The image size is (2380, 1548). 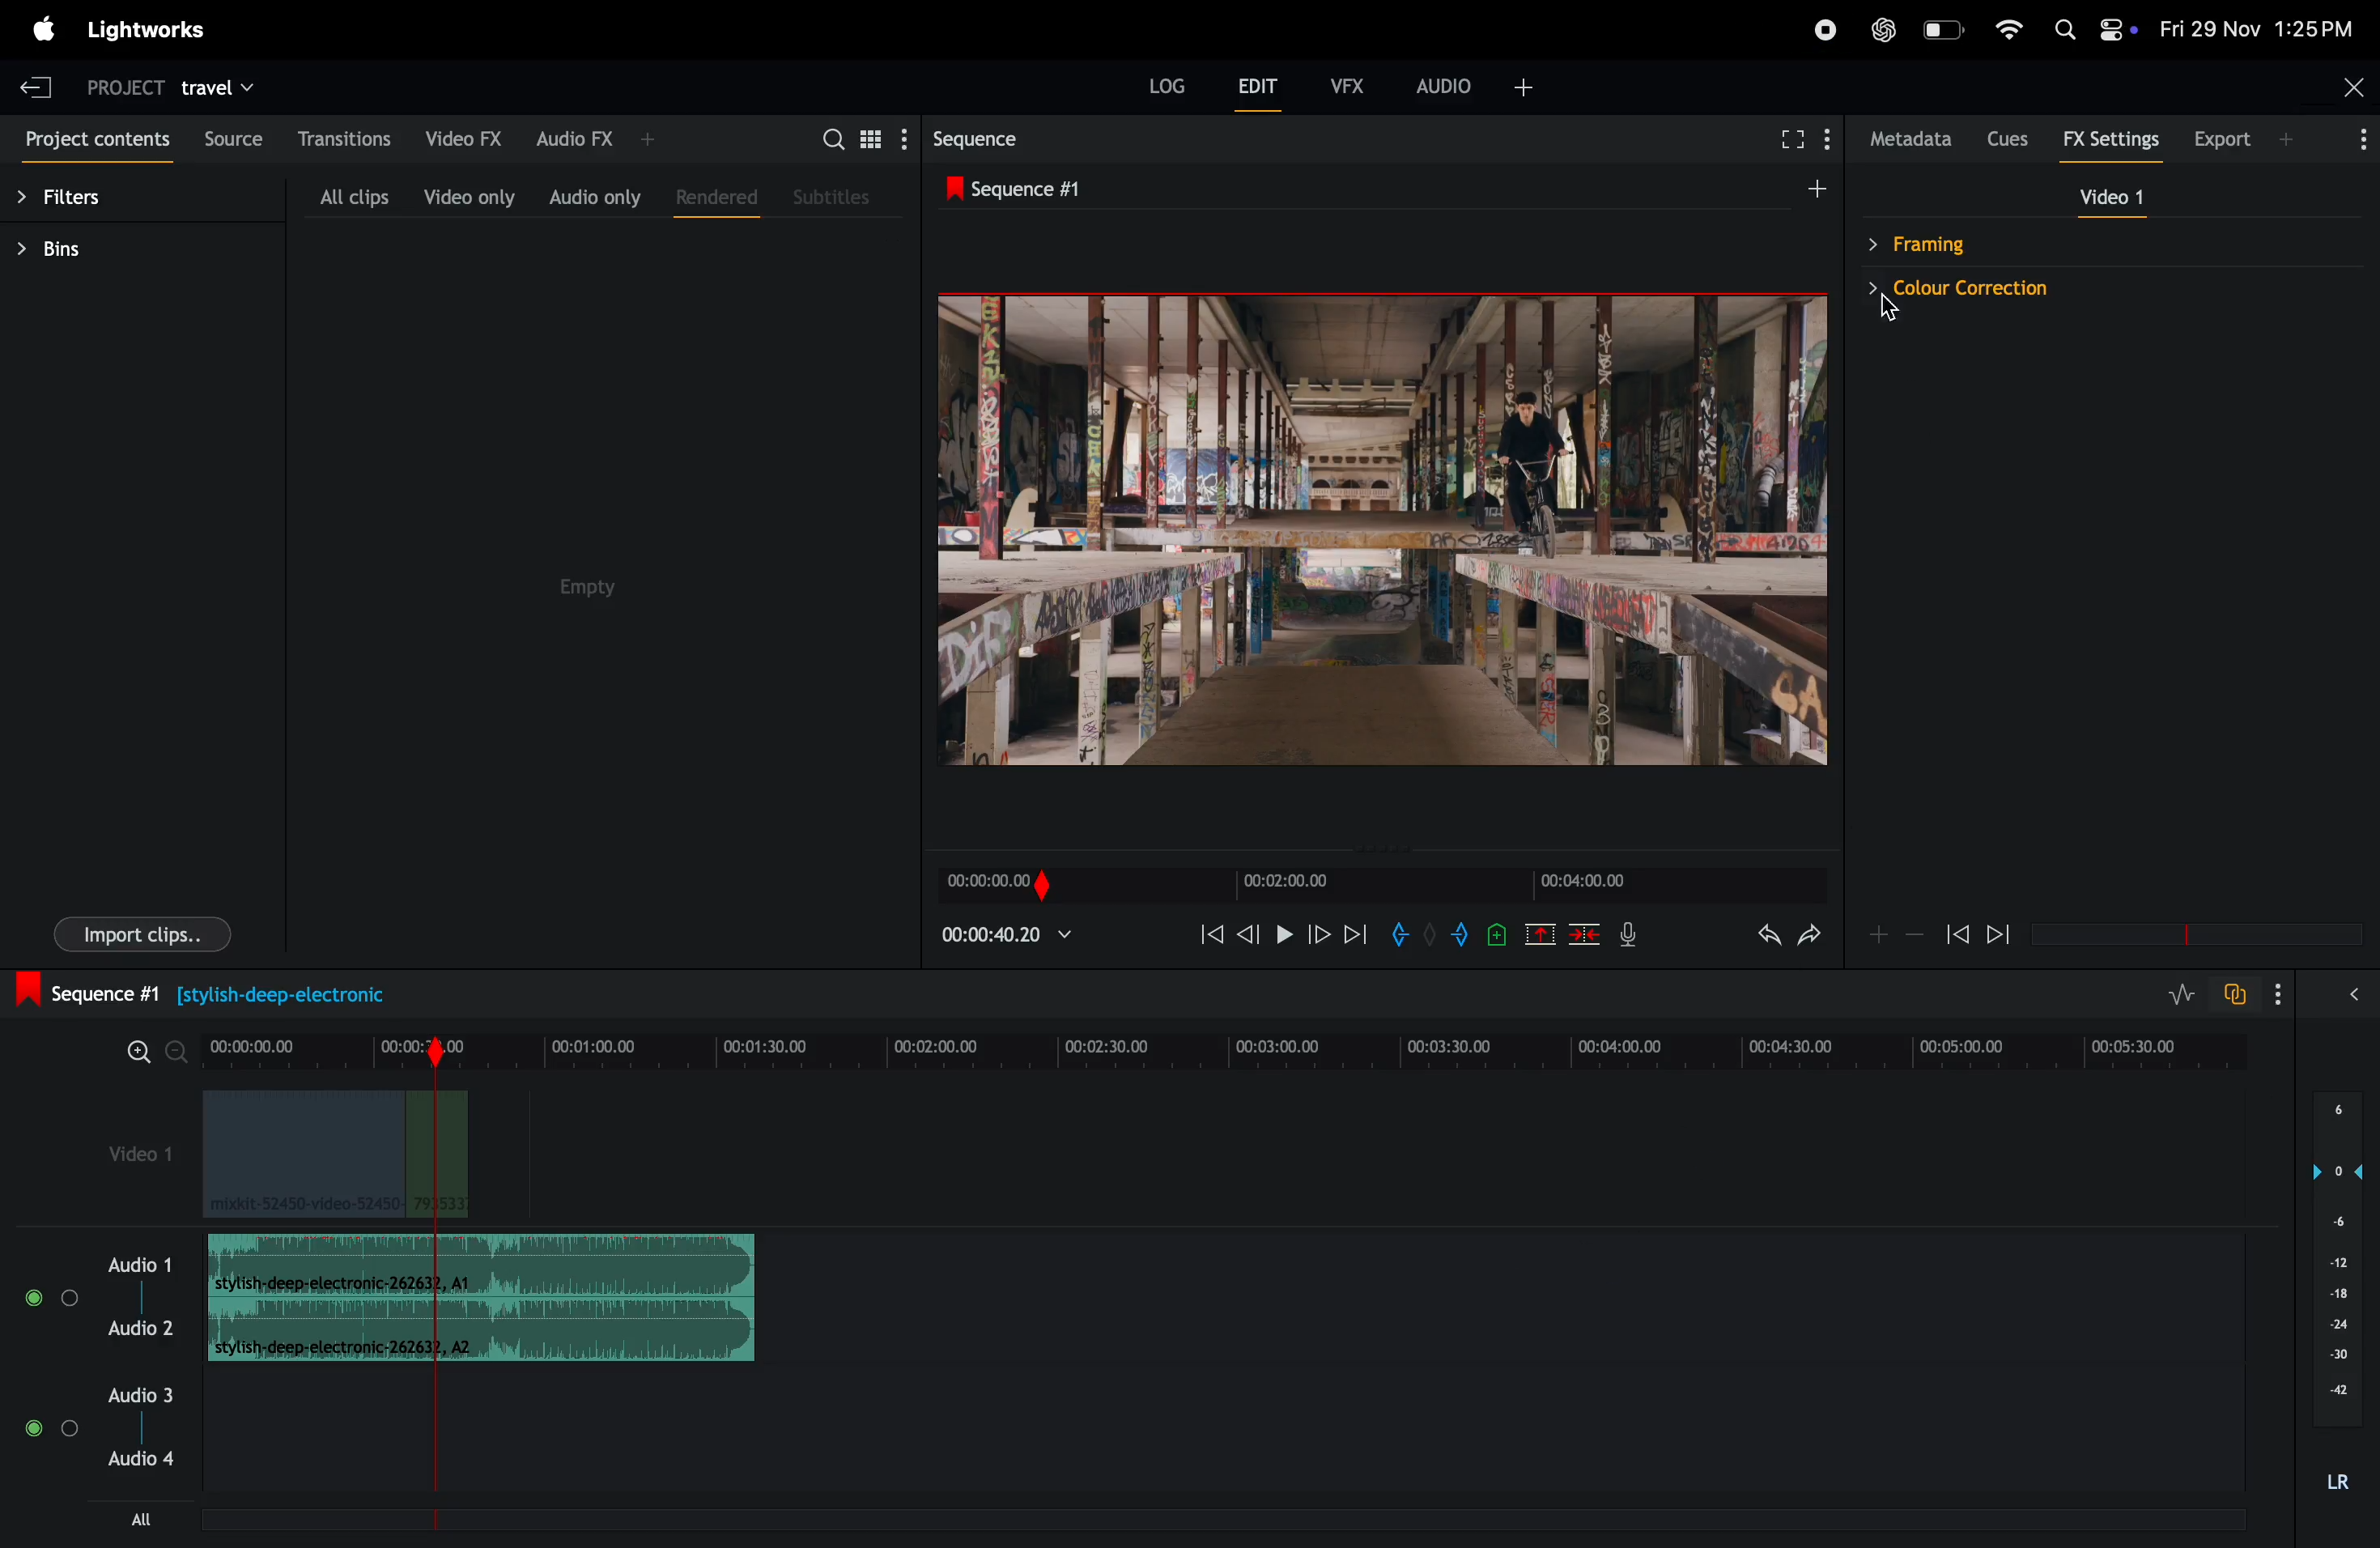 What do you see at coordinates (2007, 138) in the screenshot?
I see `cues` at bounding box center [2007, 138].